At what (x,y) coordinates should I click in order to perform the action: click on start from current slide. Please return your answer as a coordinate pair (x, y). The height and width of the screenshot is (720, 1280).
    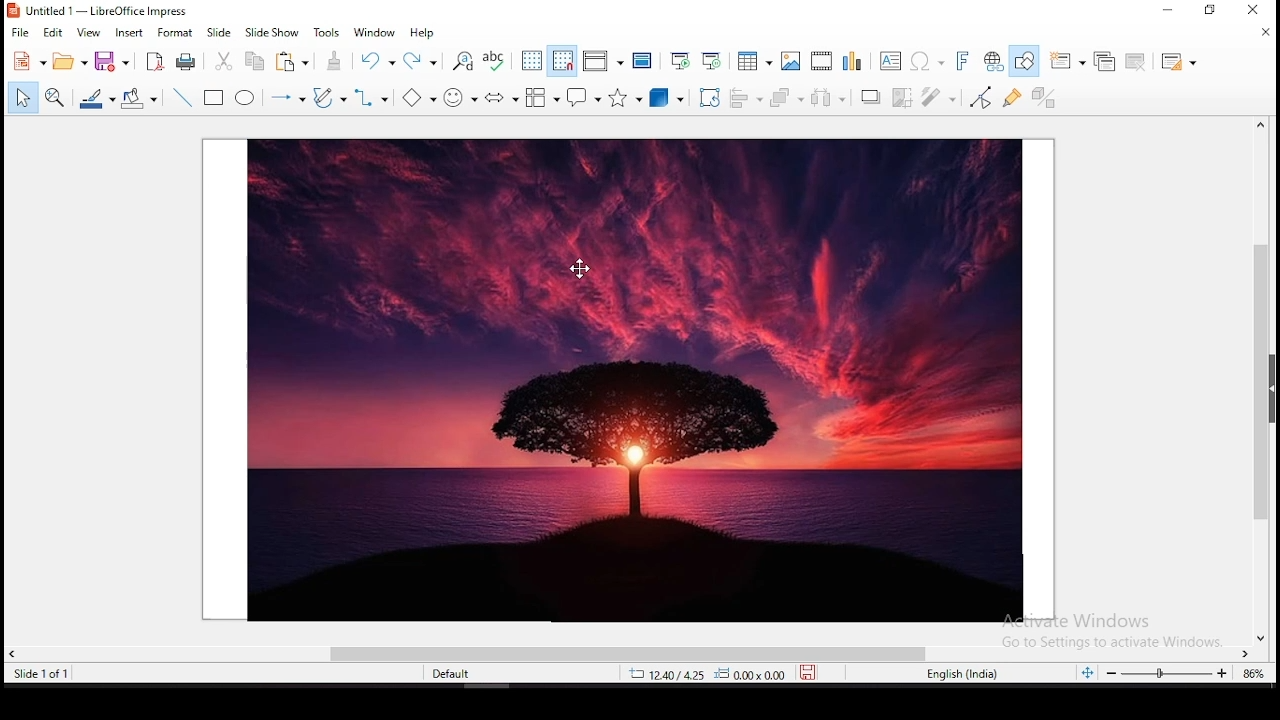
    Looking at the image, I should click on (712, 59).